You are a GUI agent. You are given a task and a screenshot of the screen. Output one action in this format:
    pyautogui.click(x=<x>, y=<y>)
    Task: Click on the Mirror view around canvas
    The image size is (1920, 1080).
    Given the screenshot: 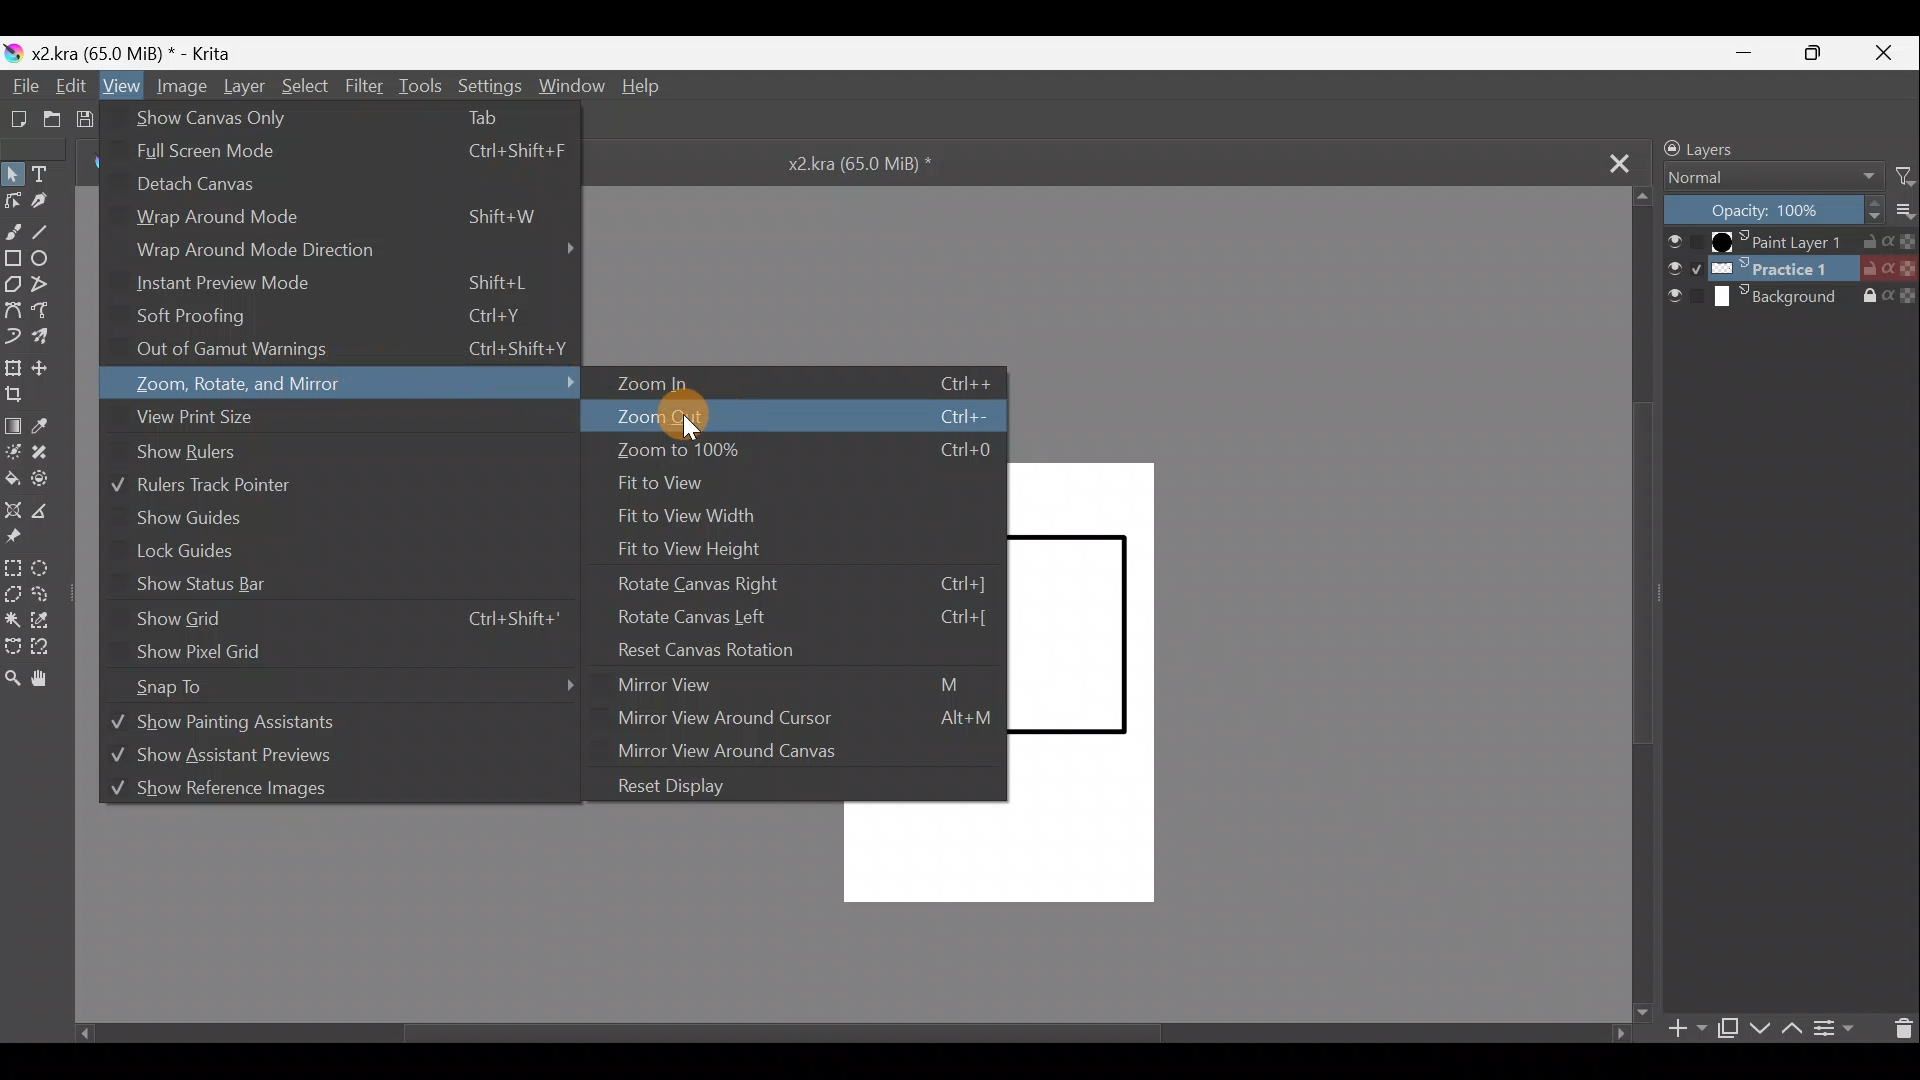 What is the action you would take?
    pyautogui.click(x=748, y=752)
    